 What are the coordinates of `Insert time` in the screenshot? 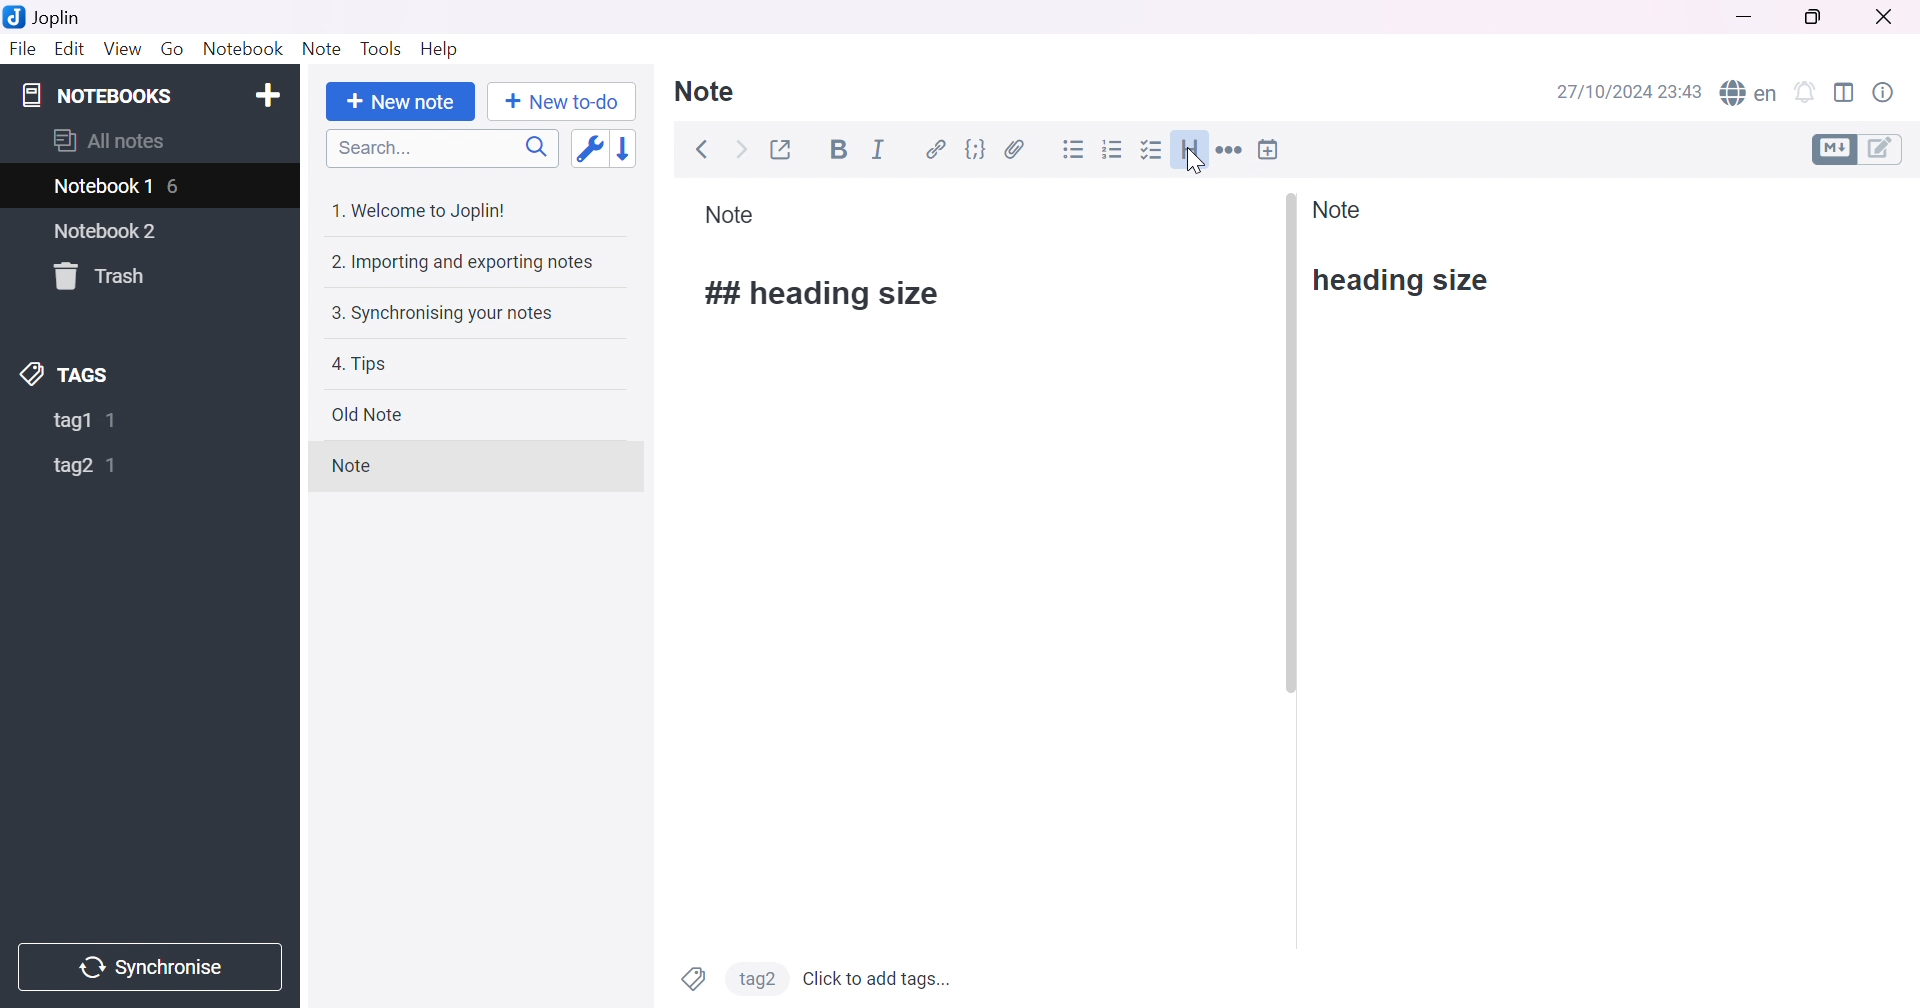 It's located at (1268, 150).